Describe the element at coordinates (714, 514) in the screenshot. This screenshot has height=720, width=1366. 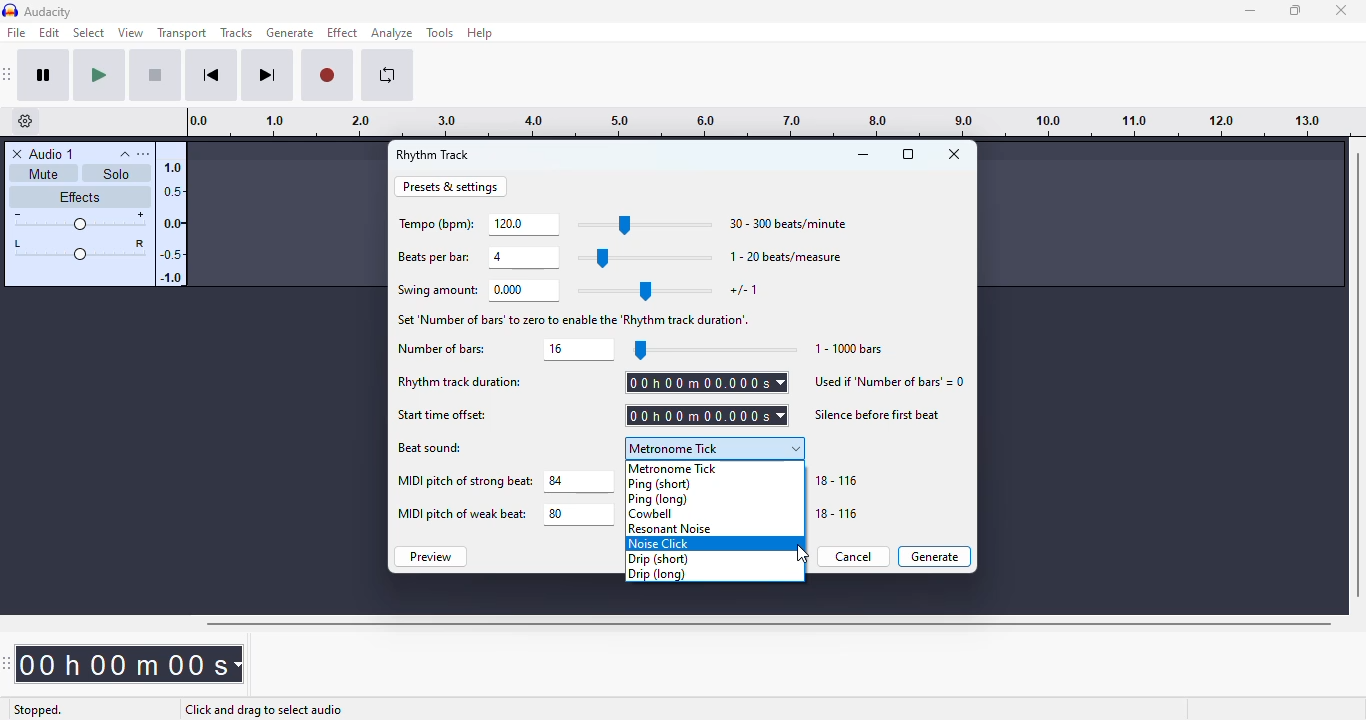
I see `cowbell` at that location.